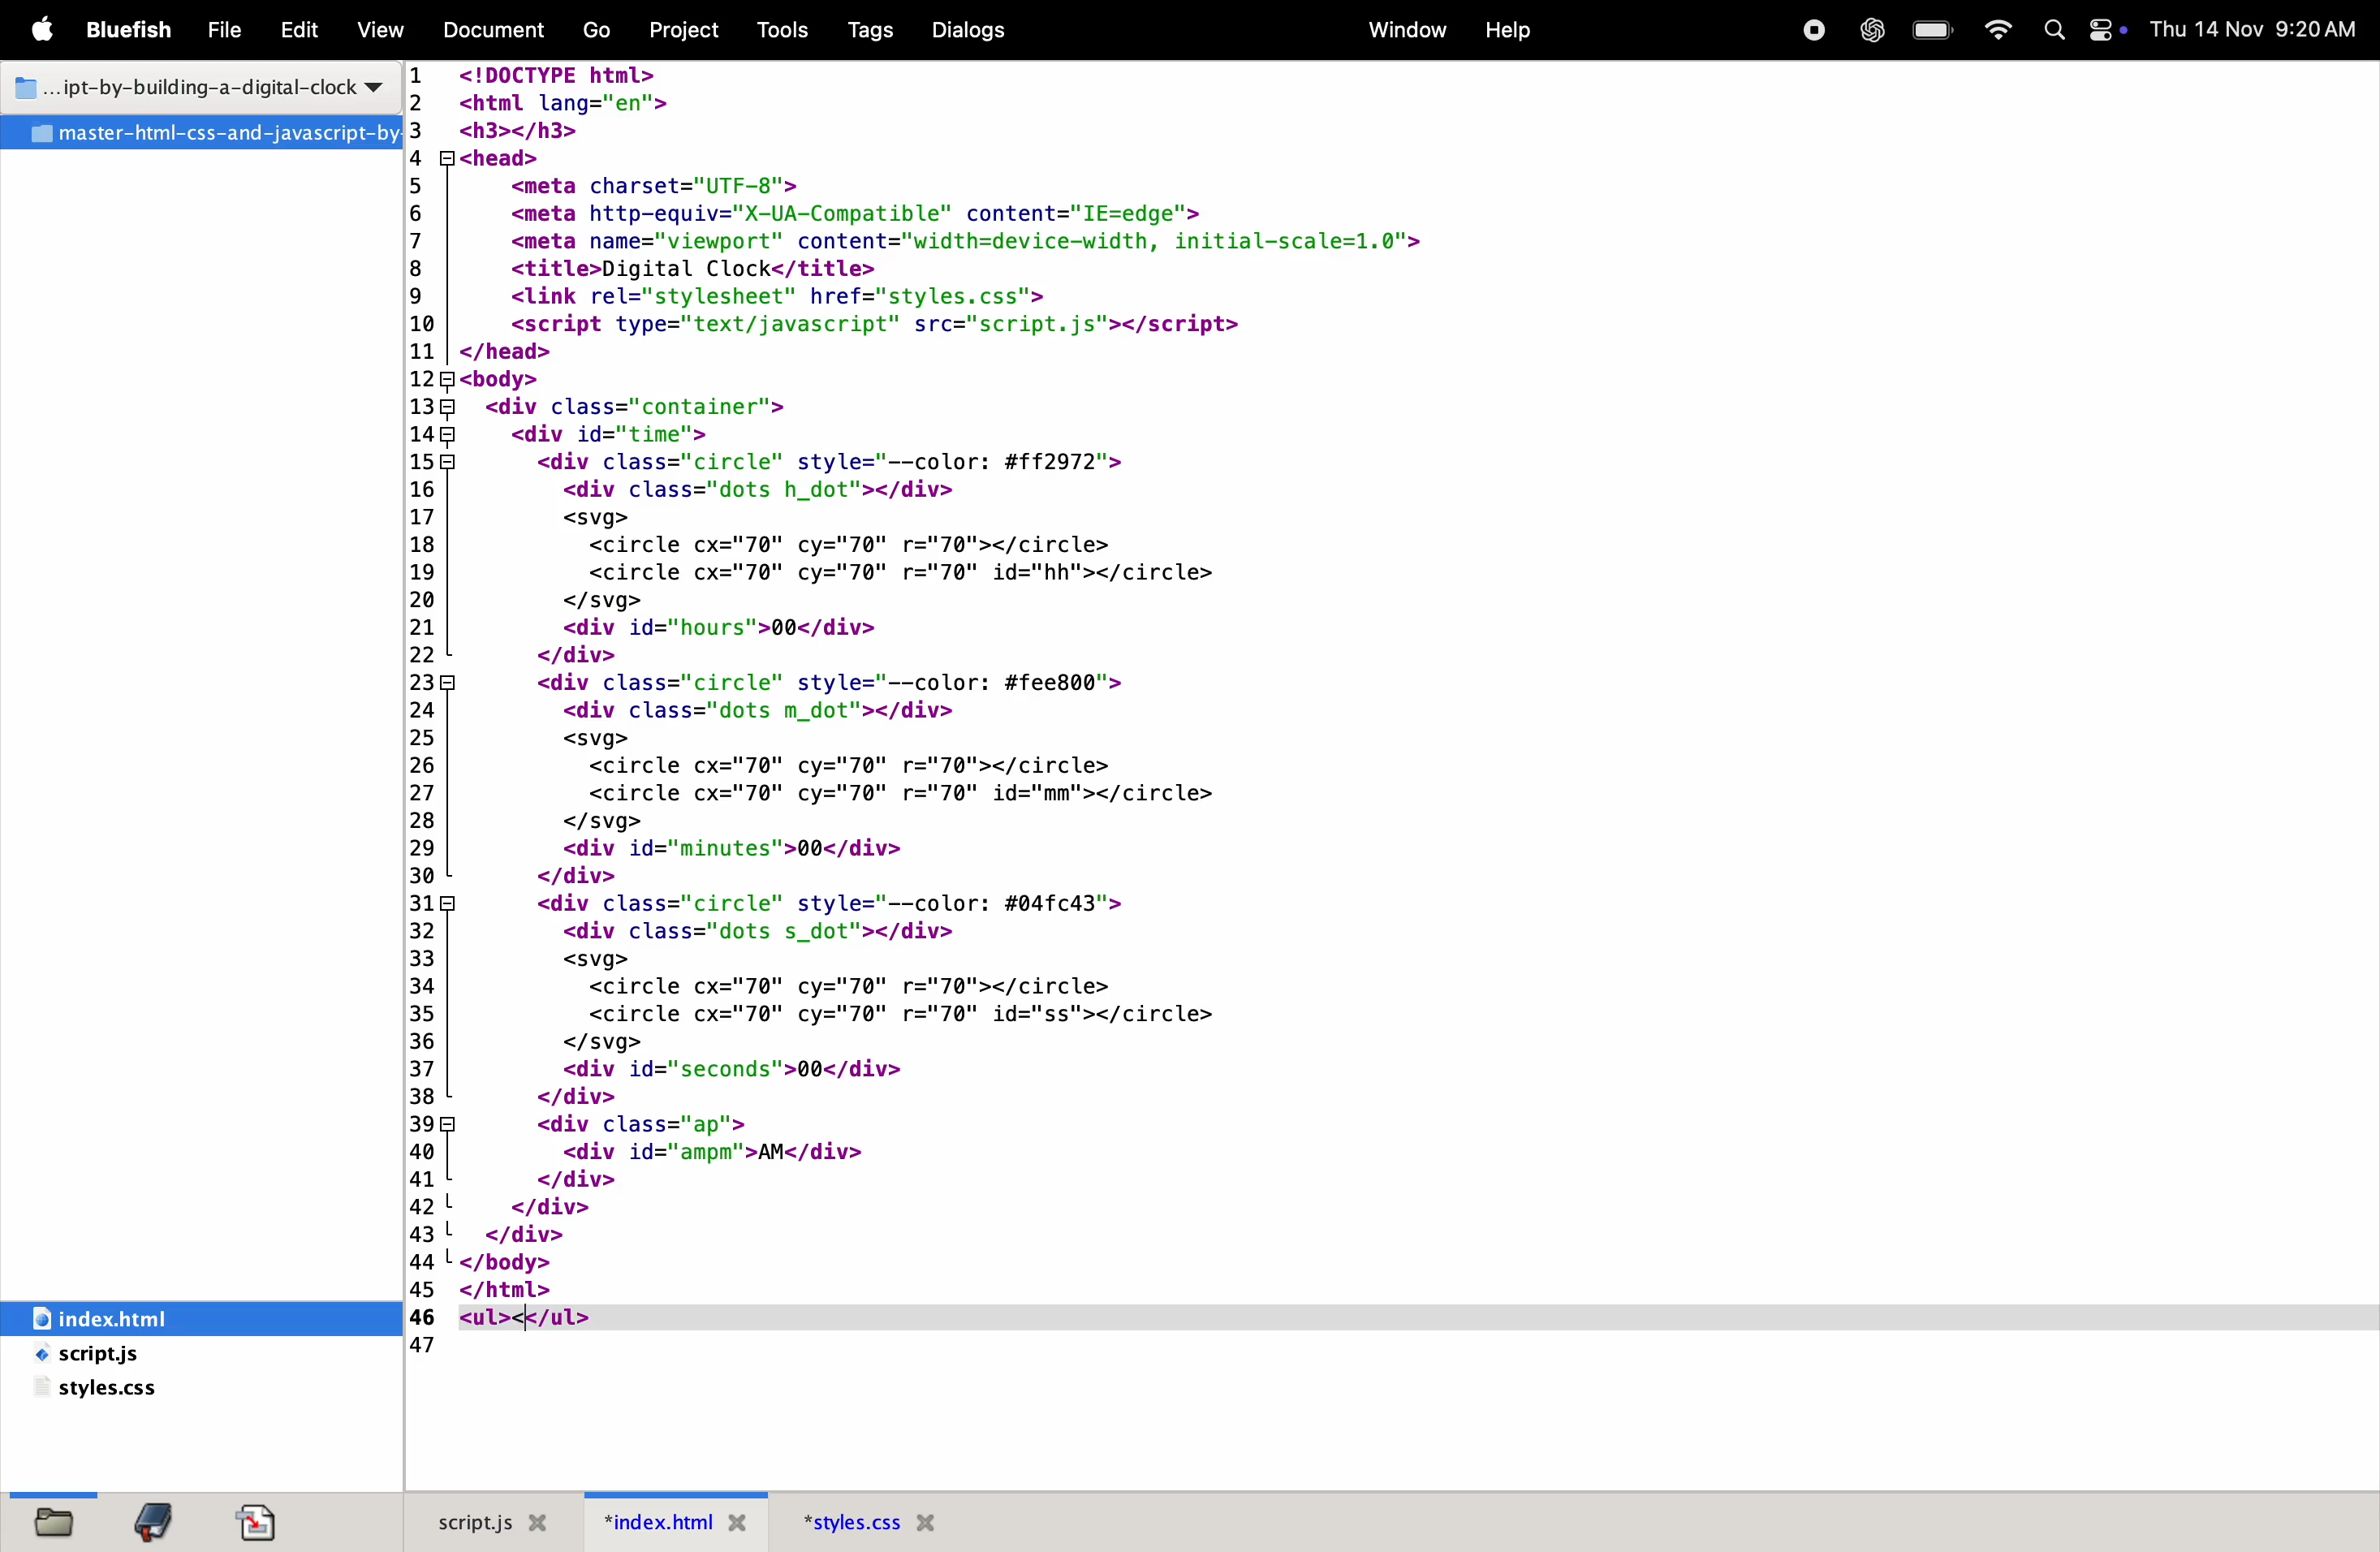 Image resolution: width=2380 pixels, height=1552 pixels. I want to click on cursor, so click(529, 1318).